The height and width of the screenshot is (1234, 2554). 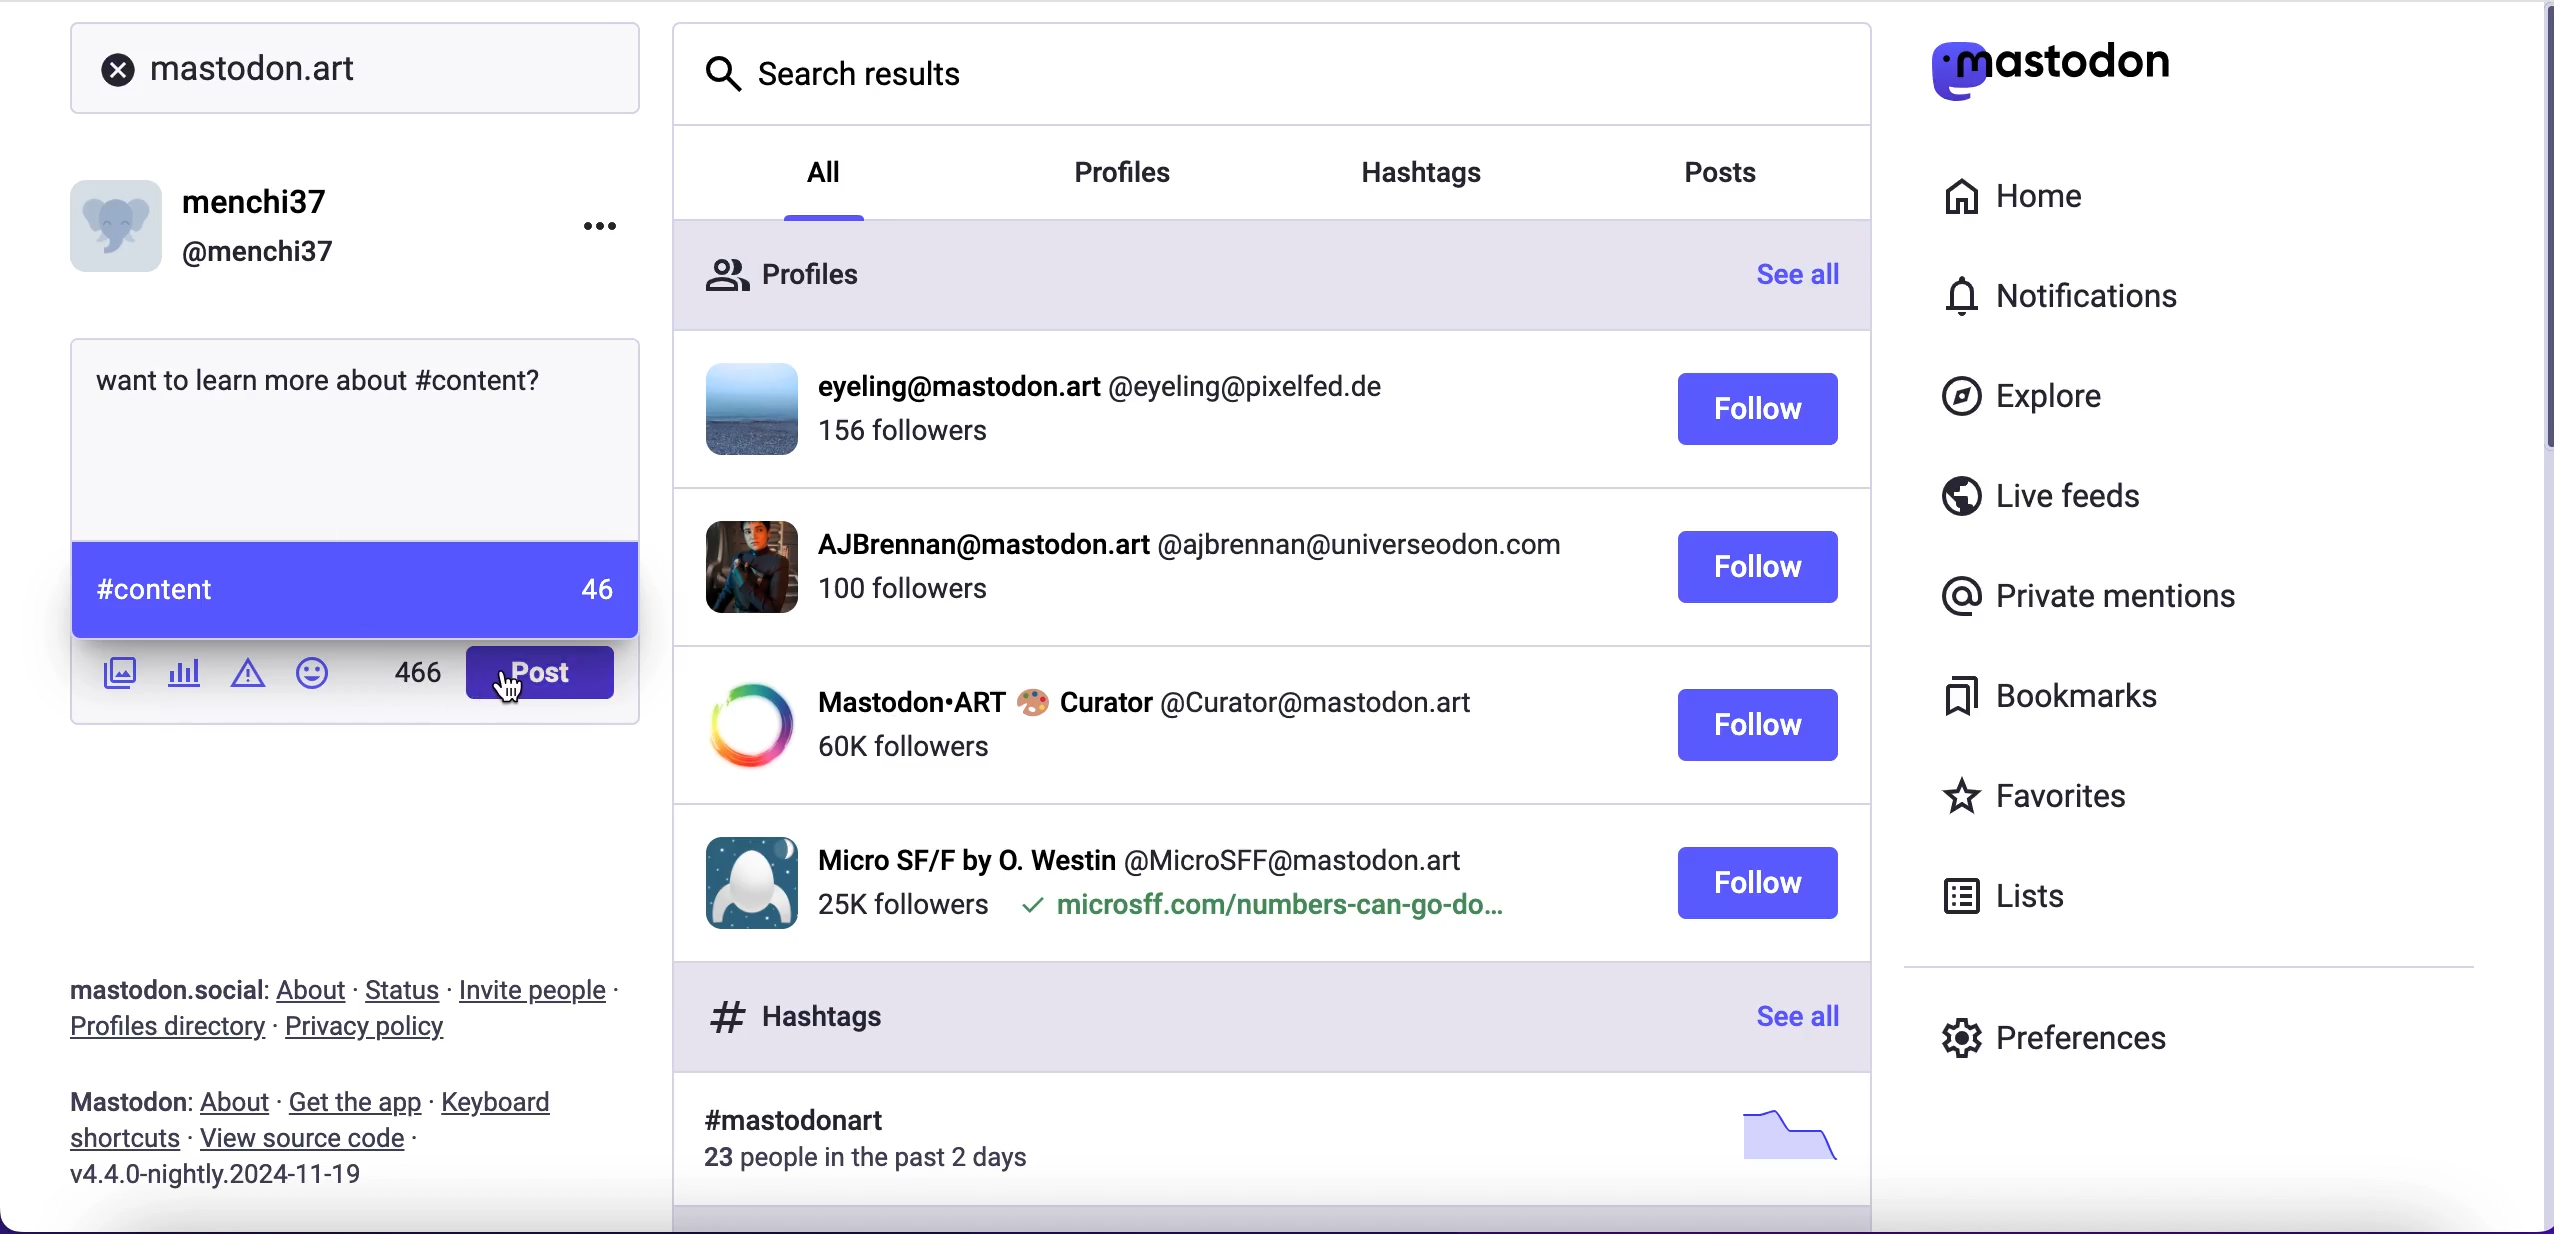 What do you see at coordinates (2536, 239) in the screenshot?
I see `scroll bar` at bounding box center [2536, 239].